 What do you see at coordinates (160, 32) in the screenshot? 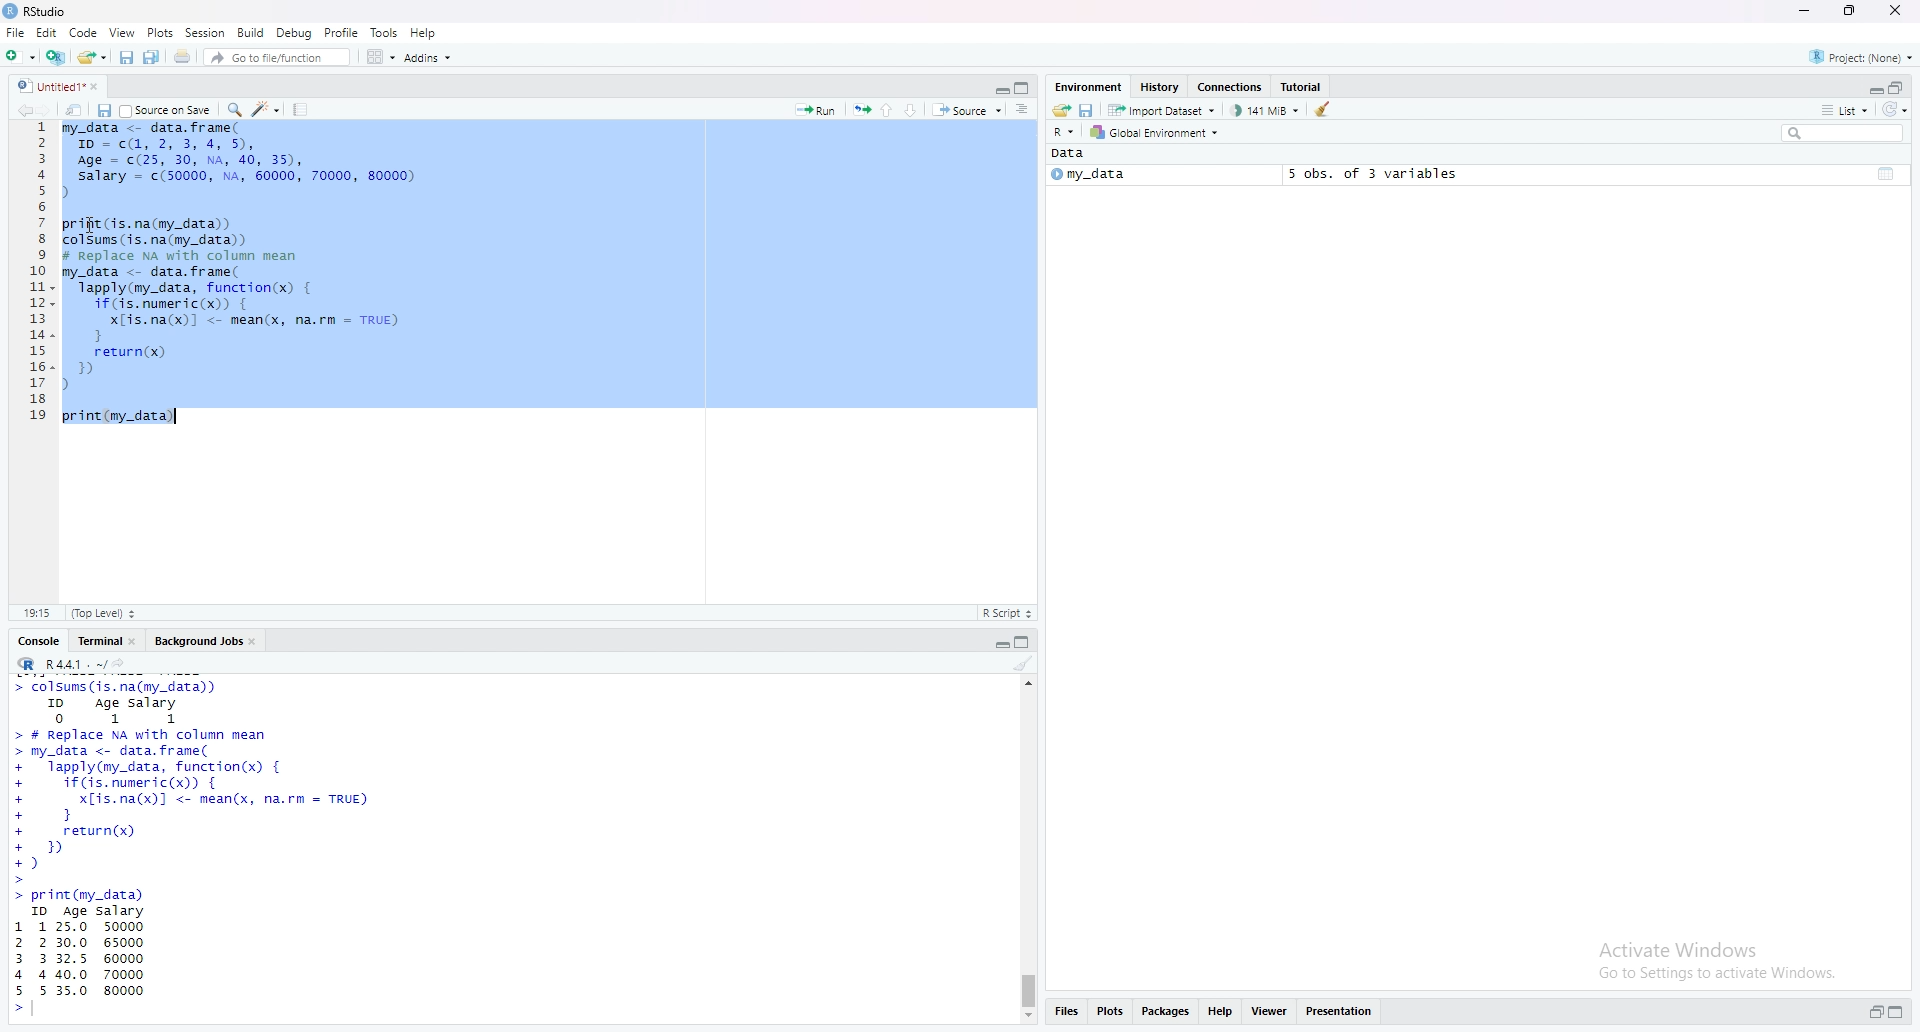
I see `Plots` at bounding box center [160, 32].